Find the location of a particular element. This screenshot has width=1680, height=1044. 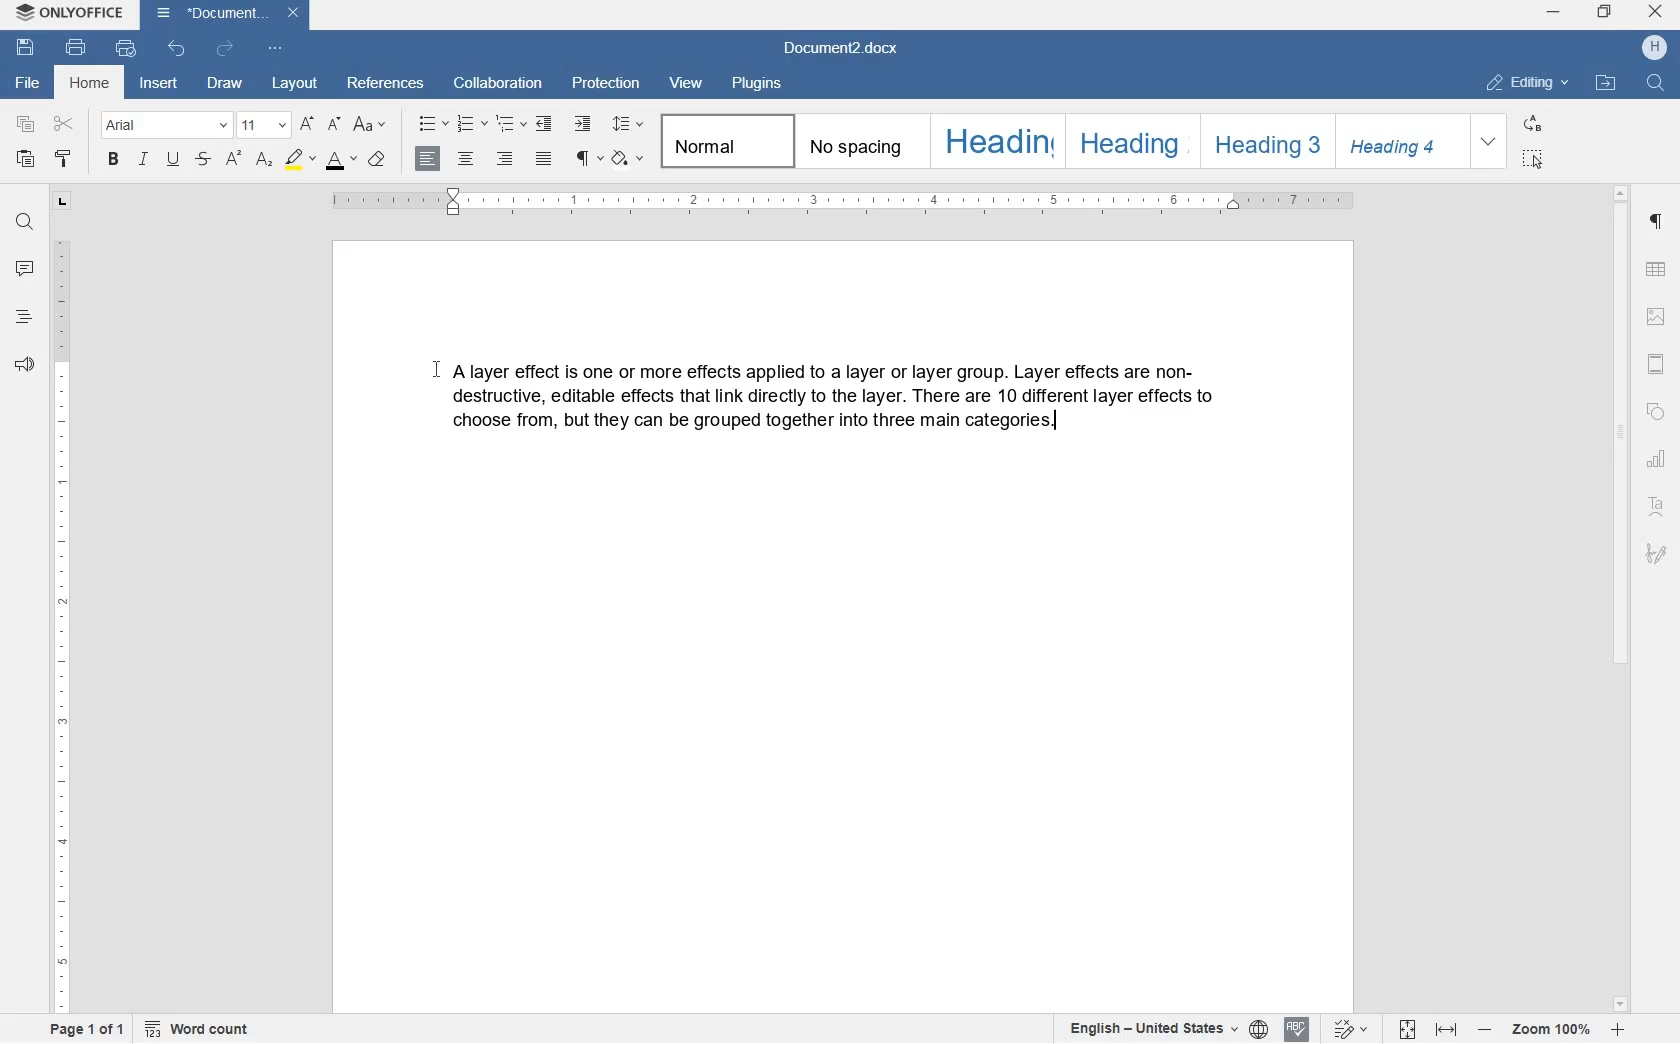

heading 2 is located at coordinates (1130, 141).